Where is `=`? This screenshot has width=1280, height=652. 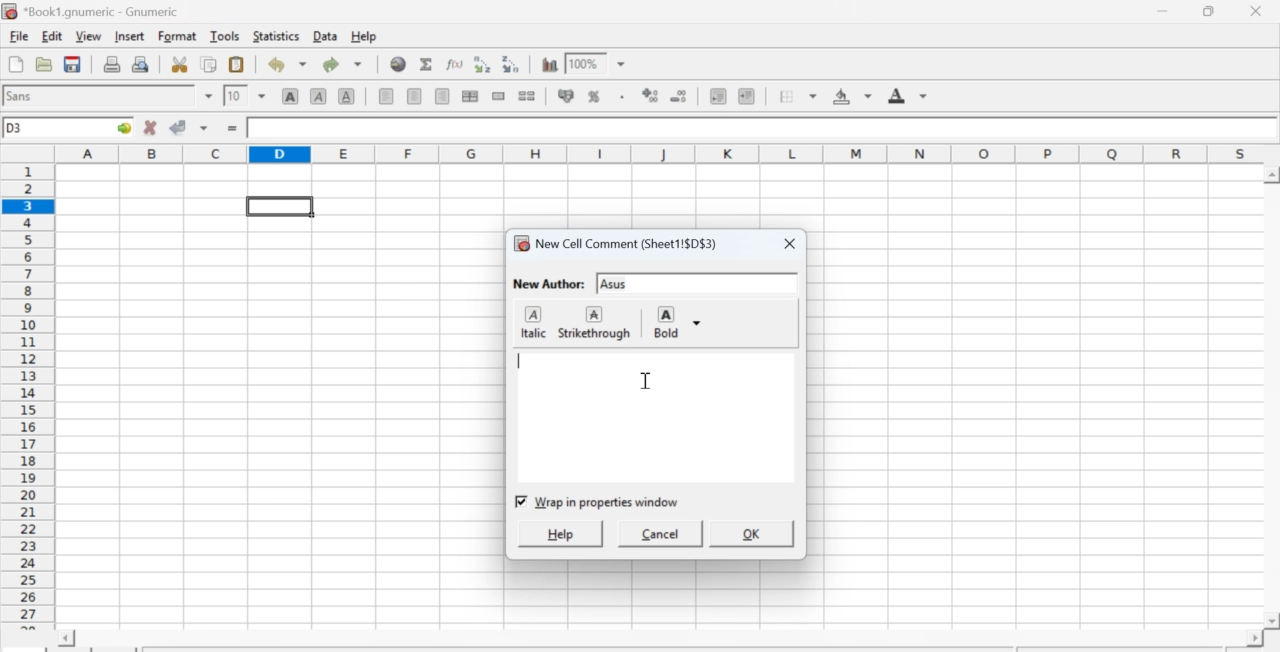
= is located at coordinates (231, 129).